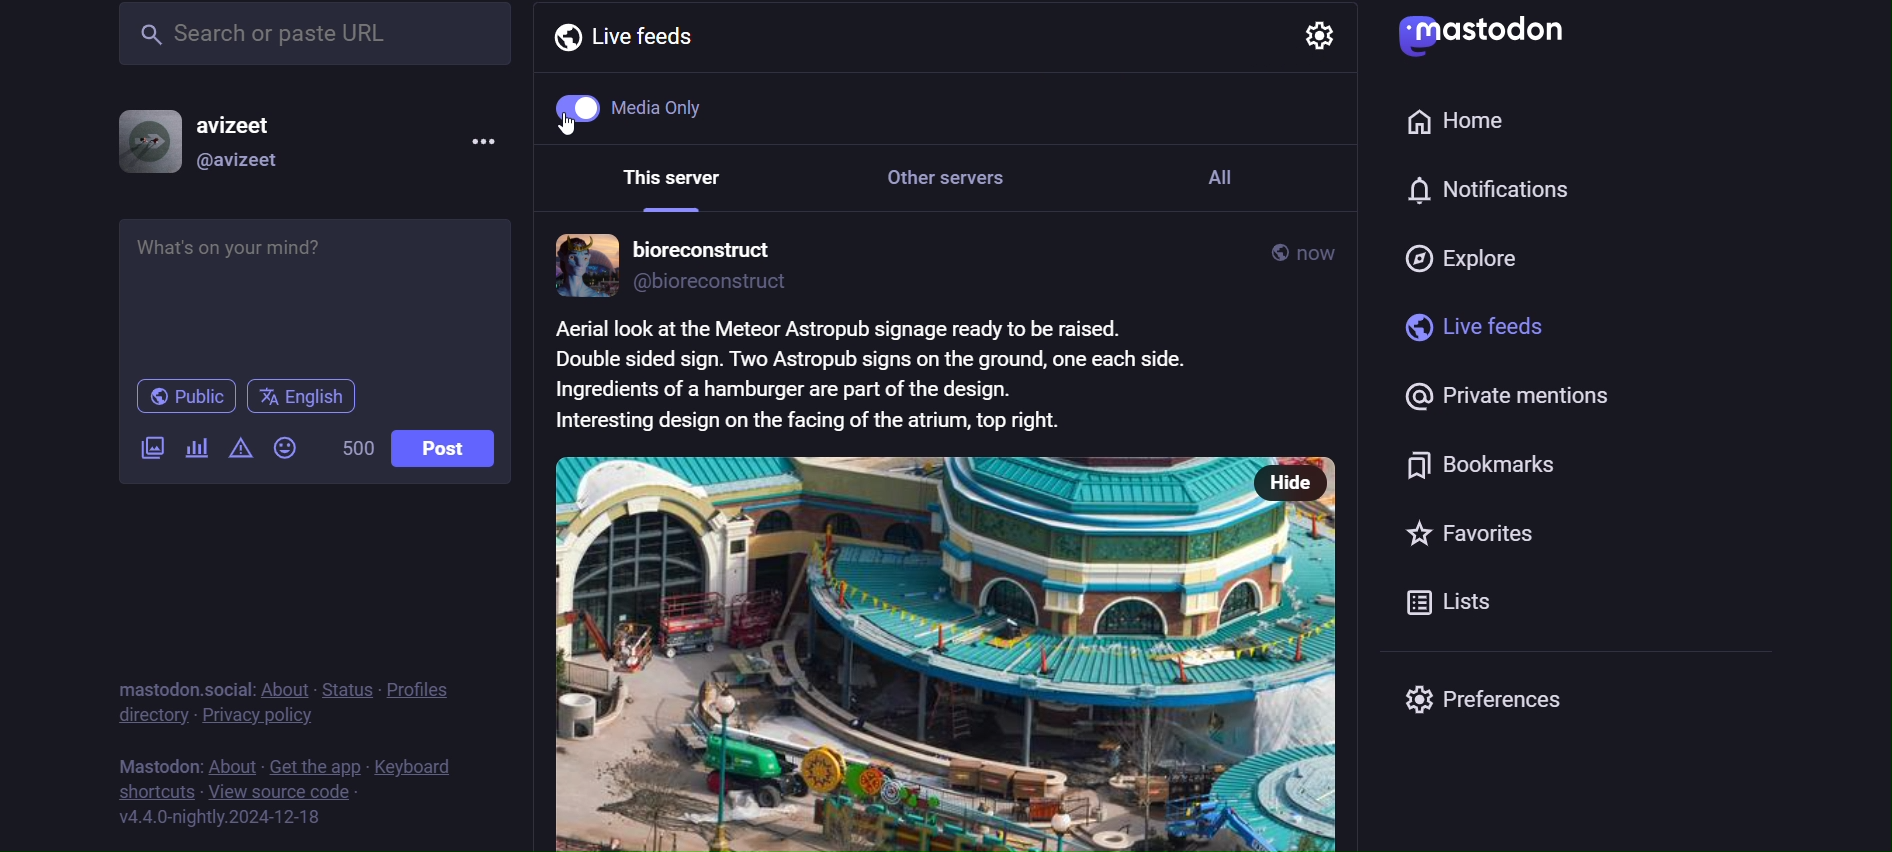  Describe the element at coordinates (148, 449) in the screenshot. I see `add image` at that location.